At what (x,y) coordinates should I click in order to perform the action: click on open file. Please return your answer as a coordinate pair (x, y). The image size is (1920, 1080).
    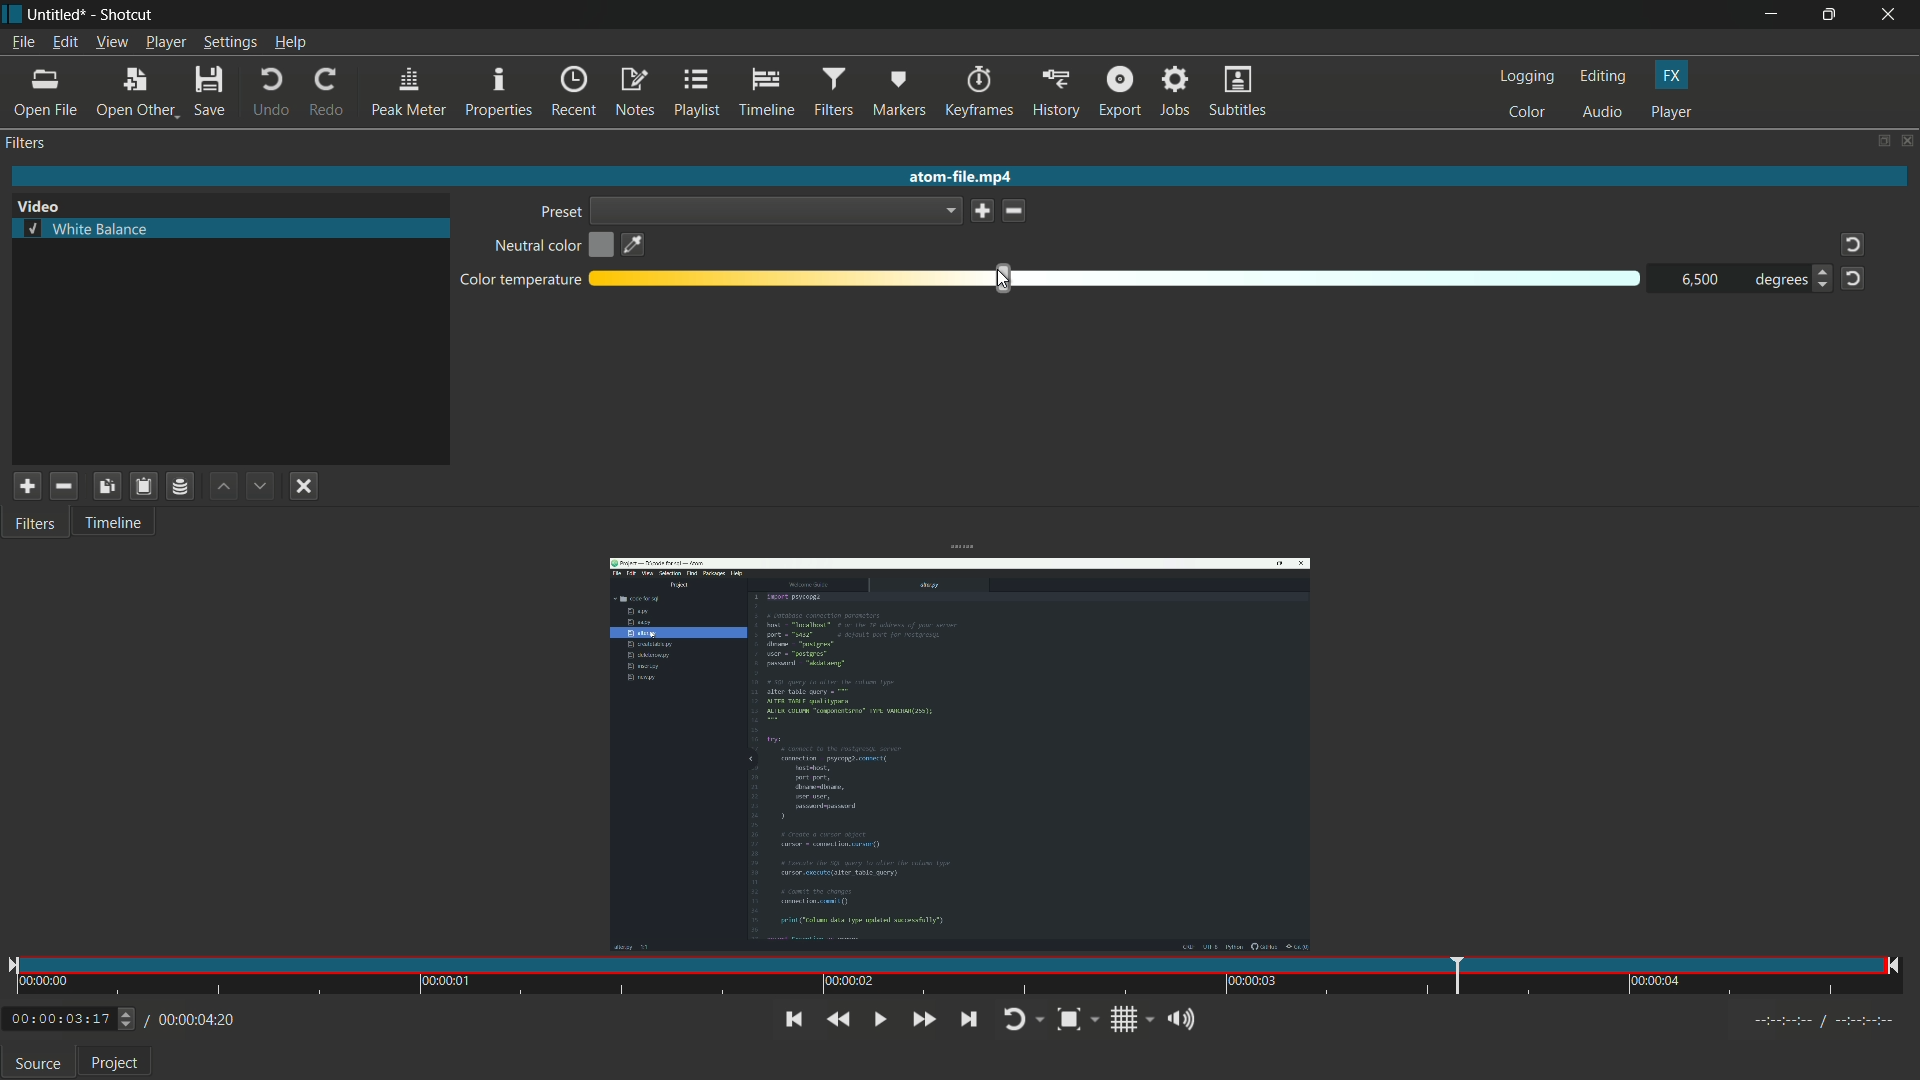
    Looking at the image, I should click on (47, 92).